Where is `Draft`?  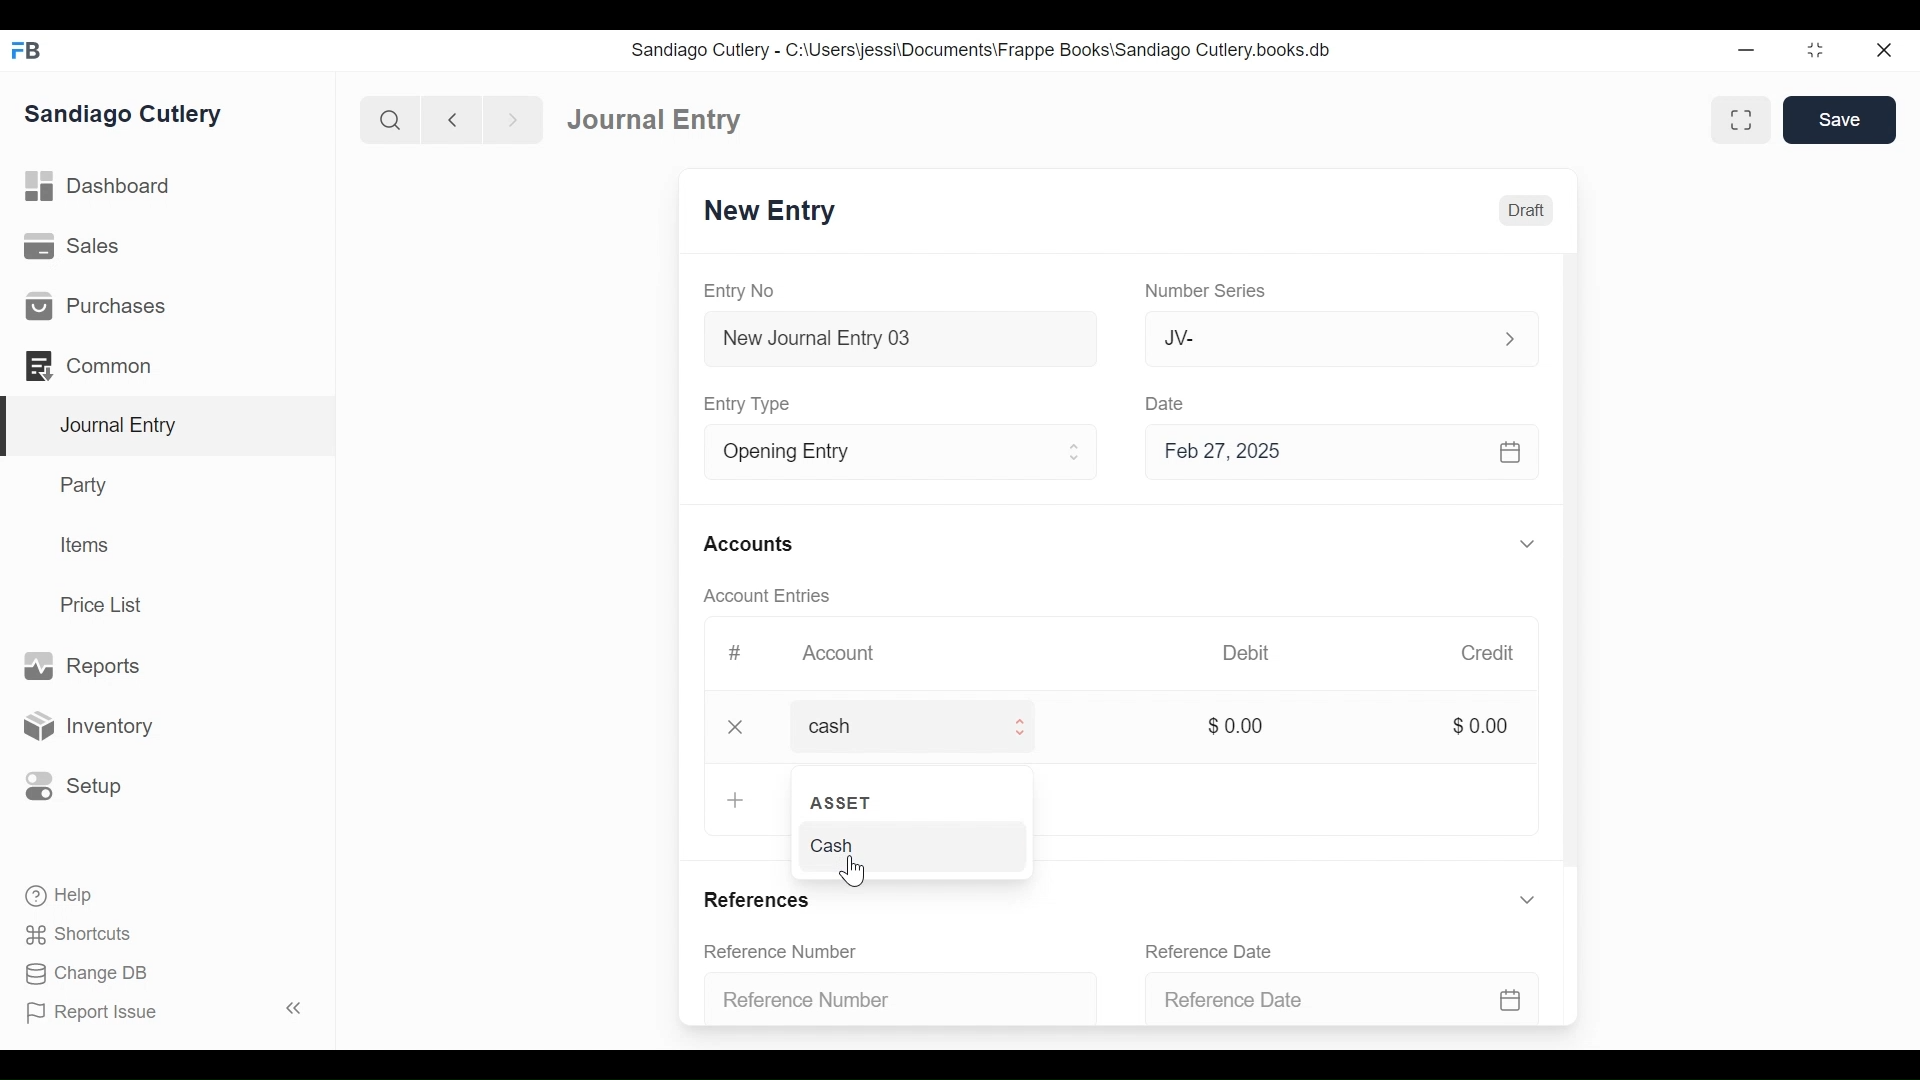 Draft is located at coordinates (1524, 212).